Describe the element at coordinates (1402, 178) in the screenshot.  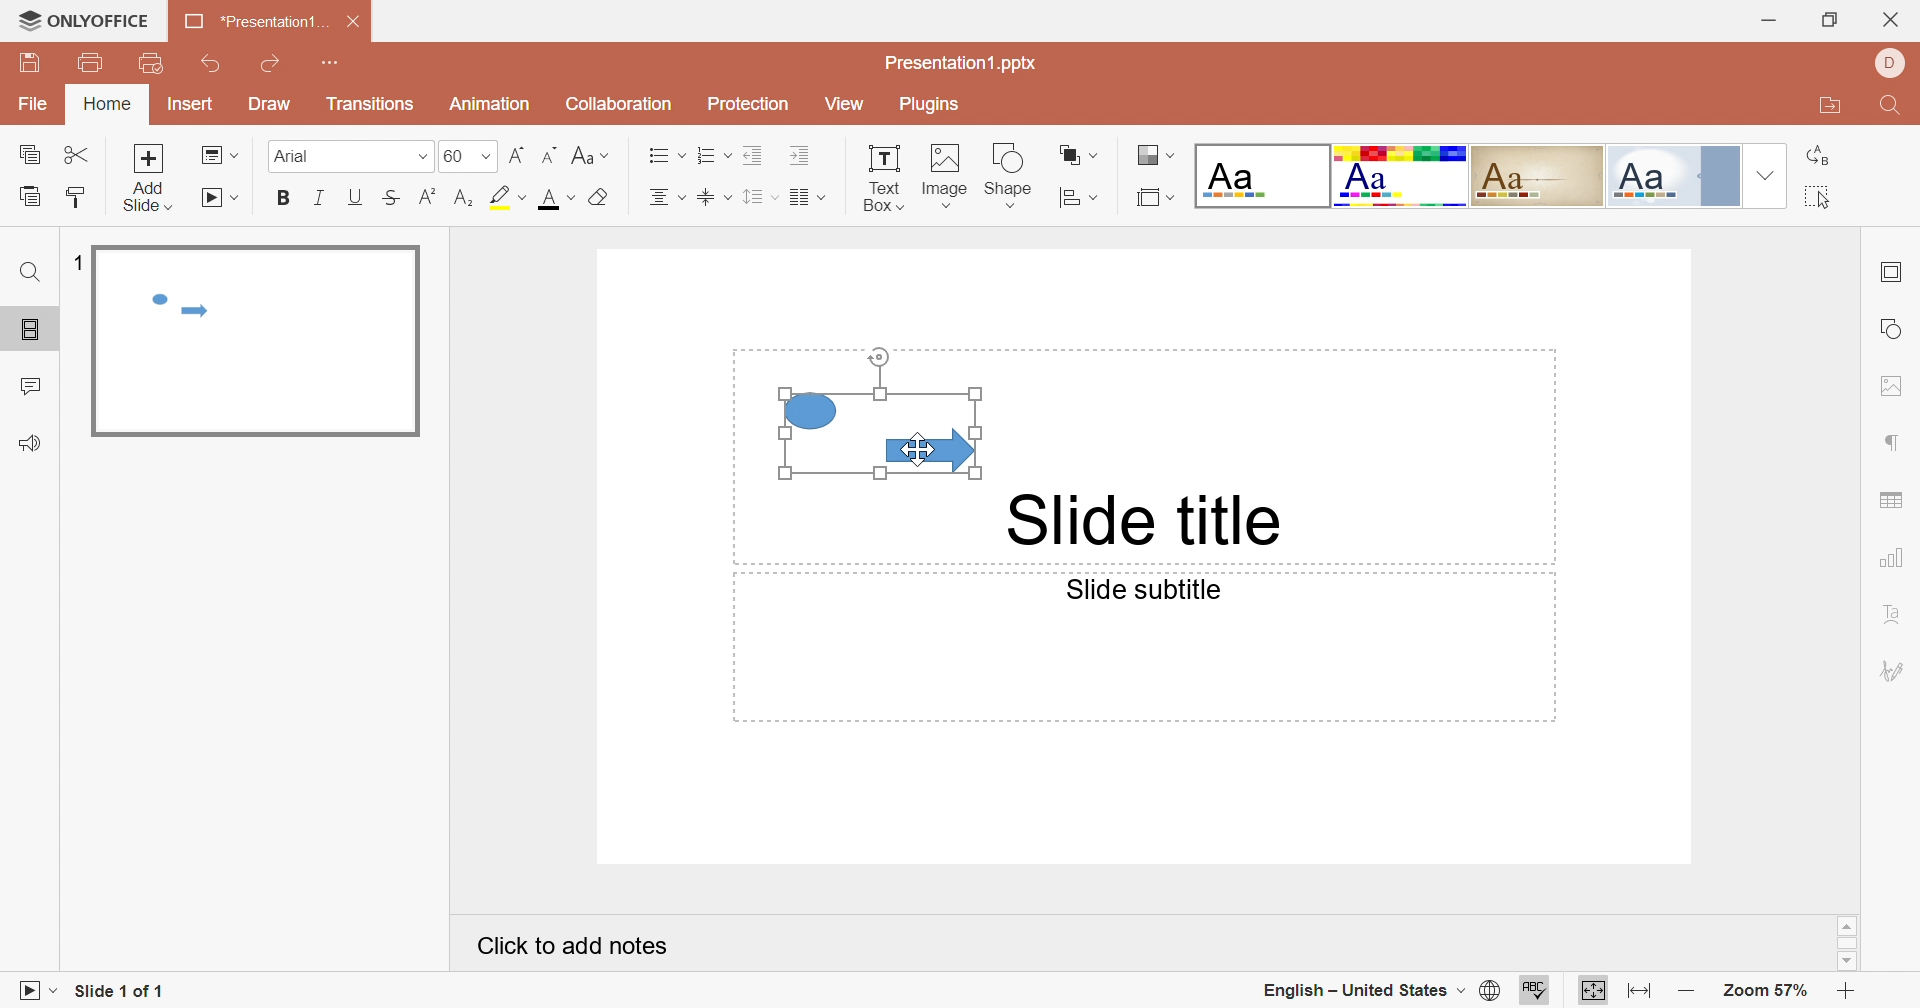
I see `Basic` at that location.